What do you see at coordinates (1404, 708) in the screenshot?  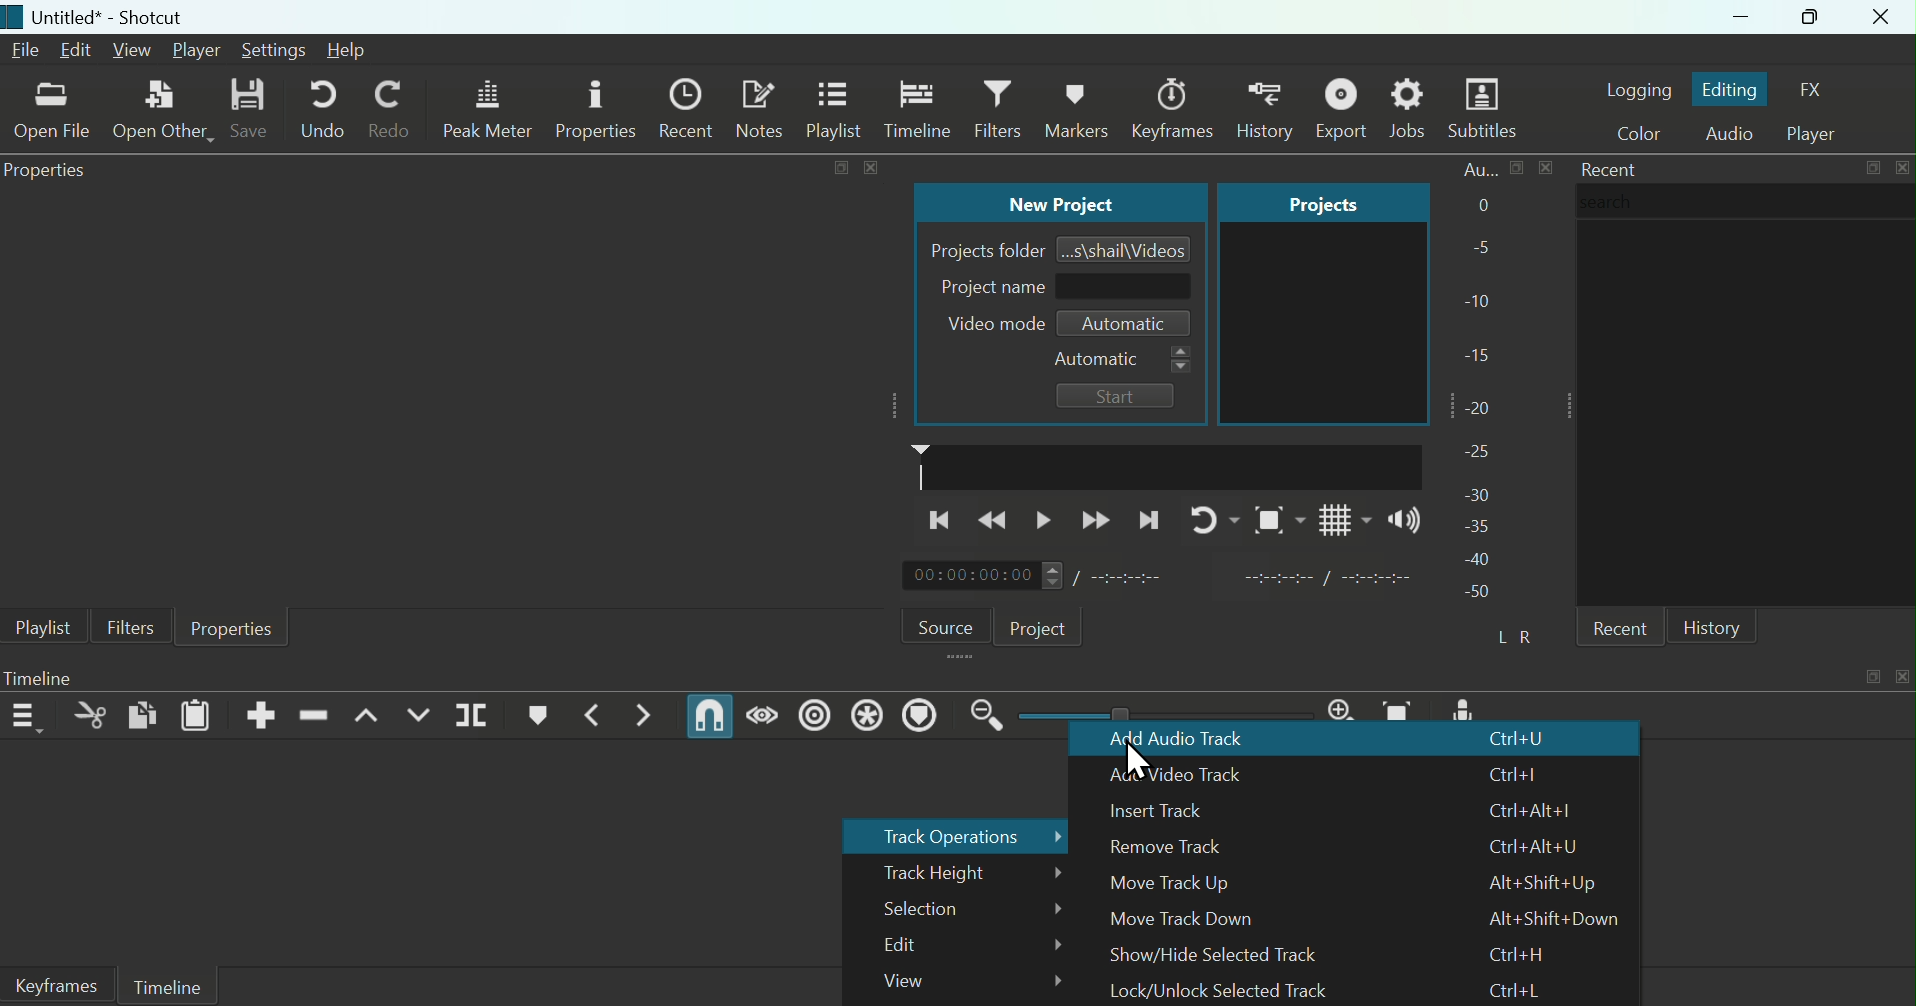 I see `Zoom Timeline to Fit` at bounding box center [1404, 708].